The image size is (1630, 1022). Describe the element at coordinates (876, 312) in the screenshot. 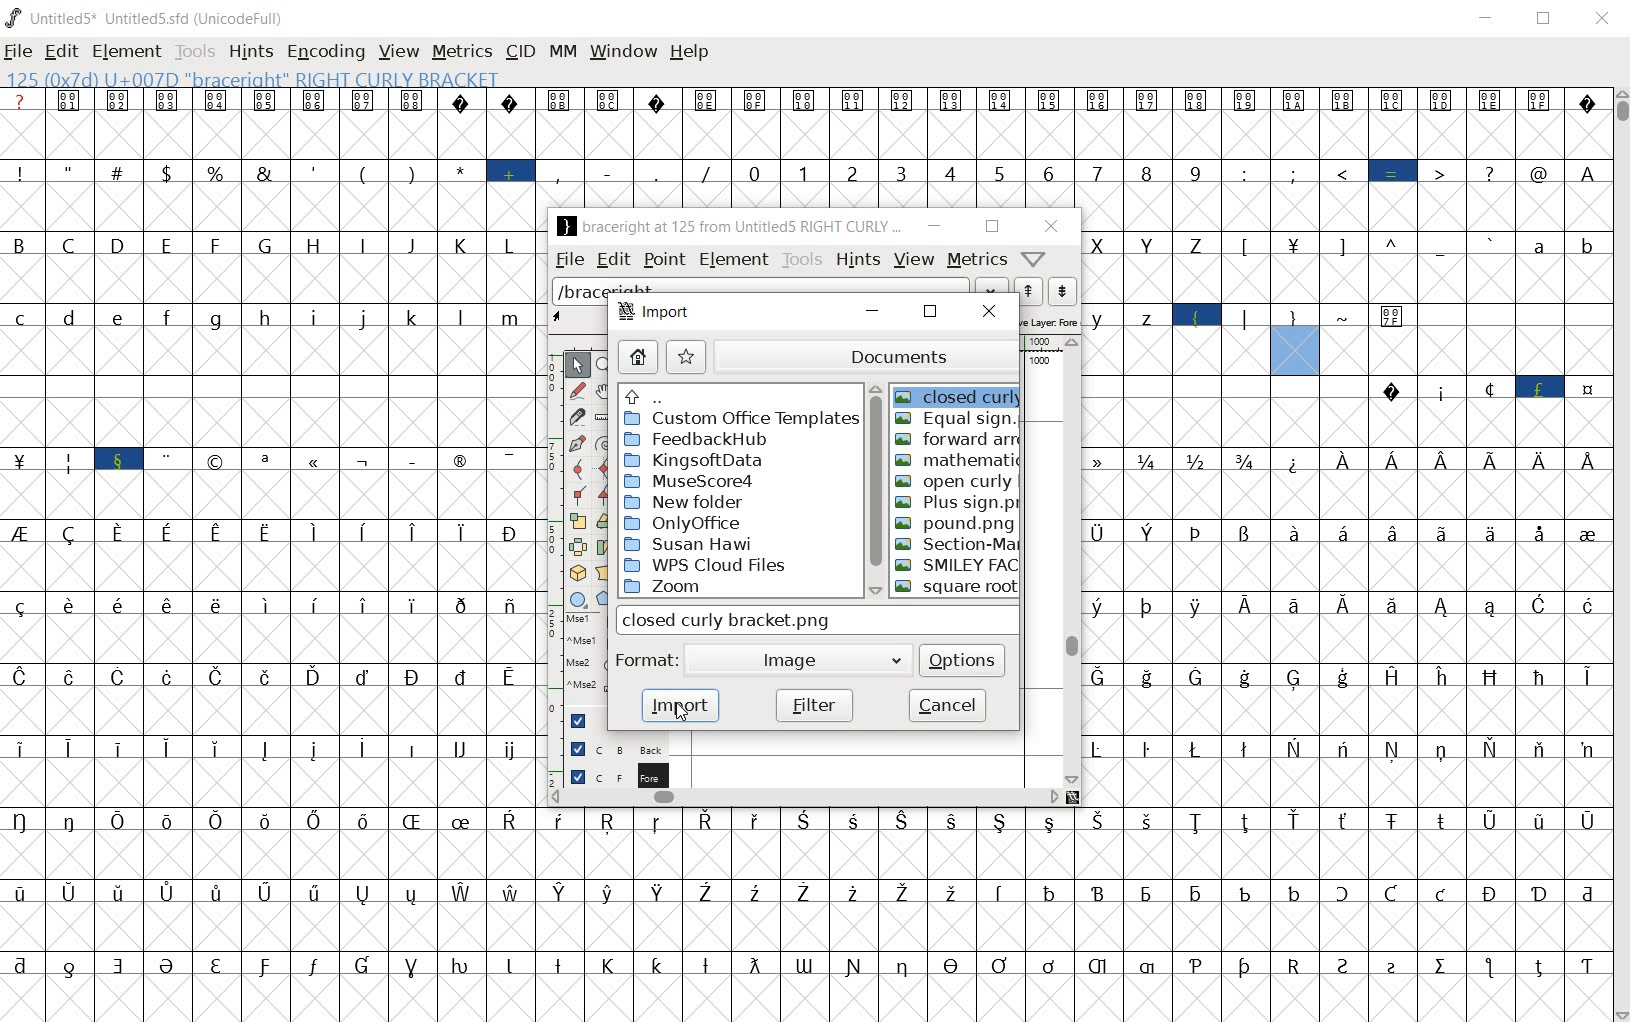

I see `minimize` at that location.